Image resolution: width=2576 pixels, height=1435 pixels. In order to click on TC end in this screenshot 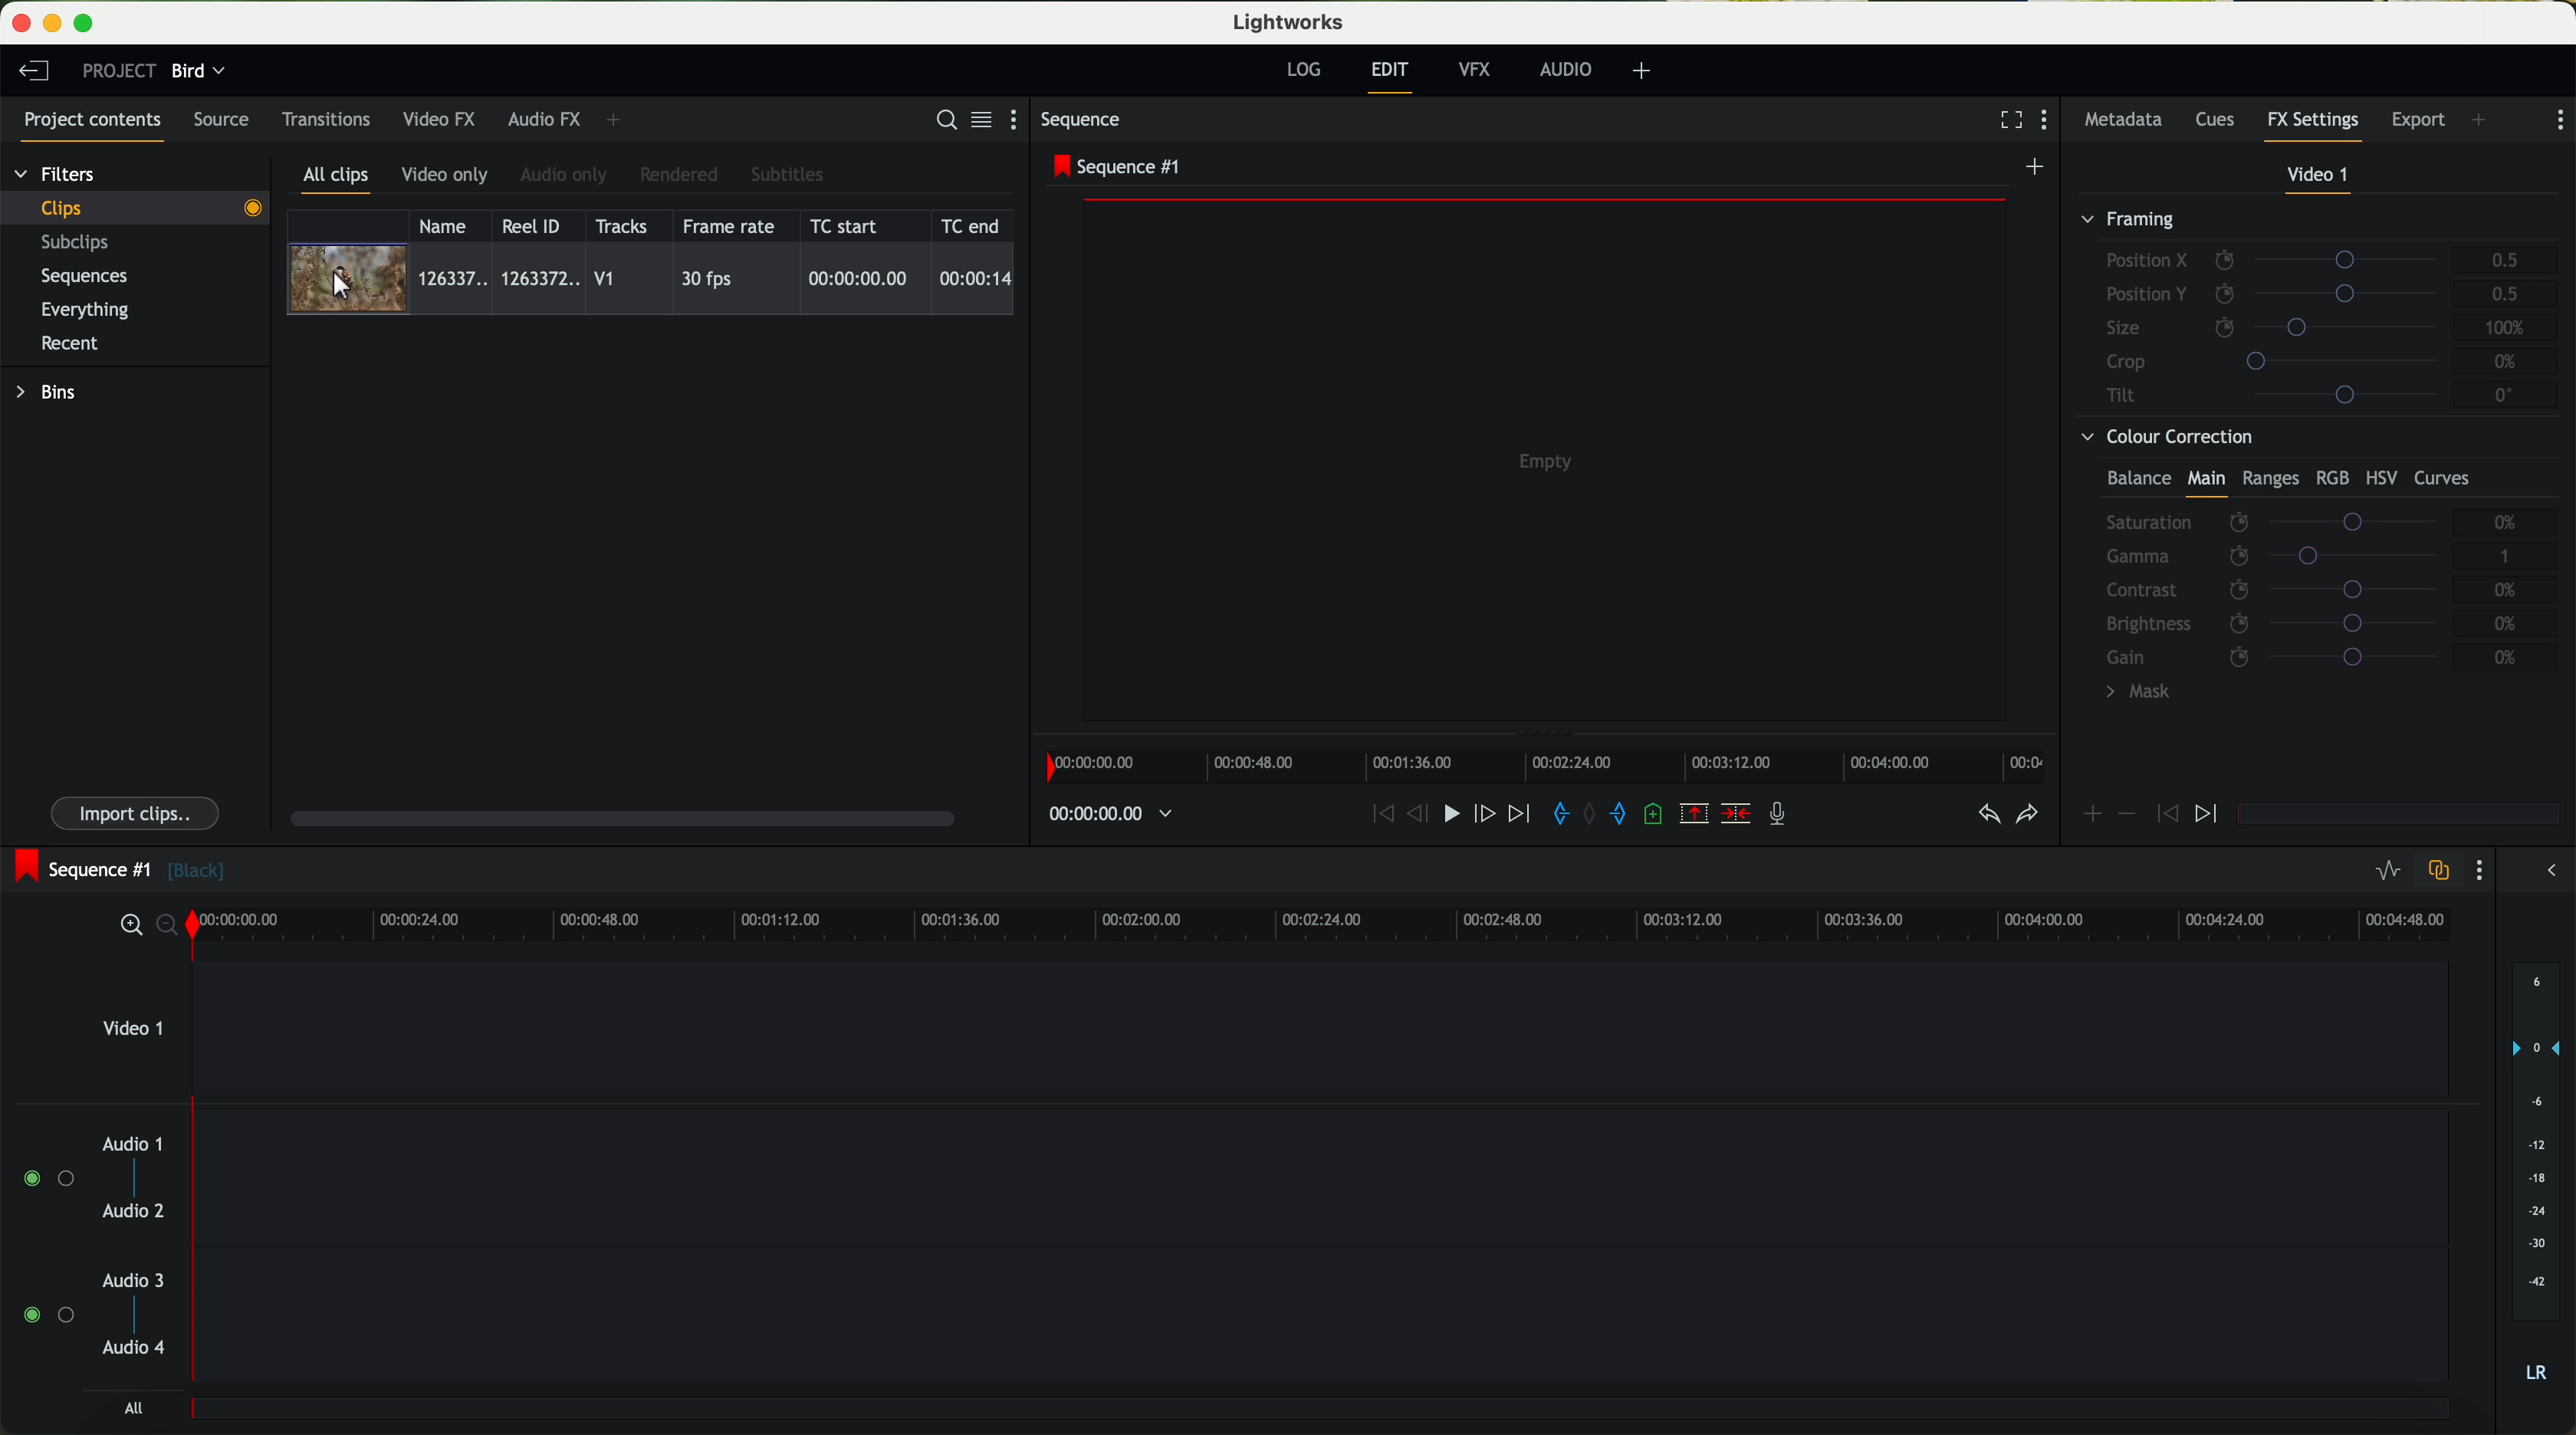, I will do `click(972, 225)`.